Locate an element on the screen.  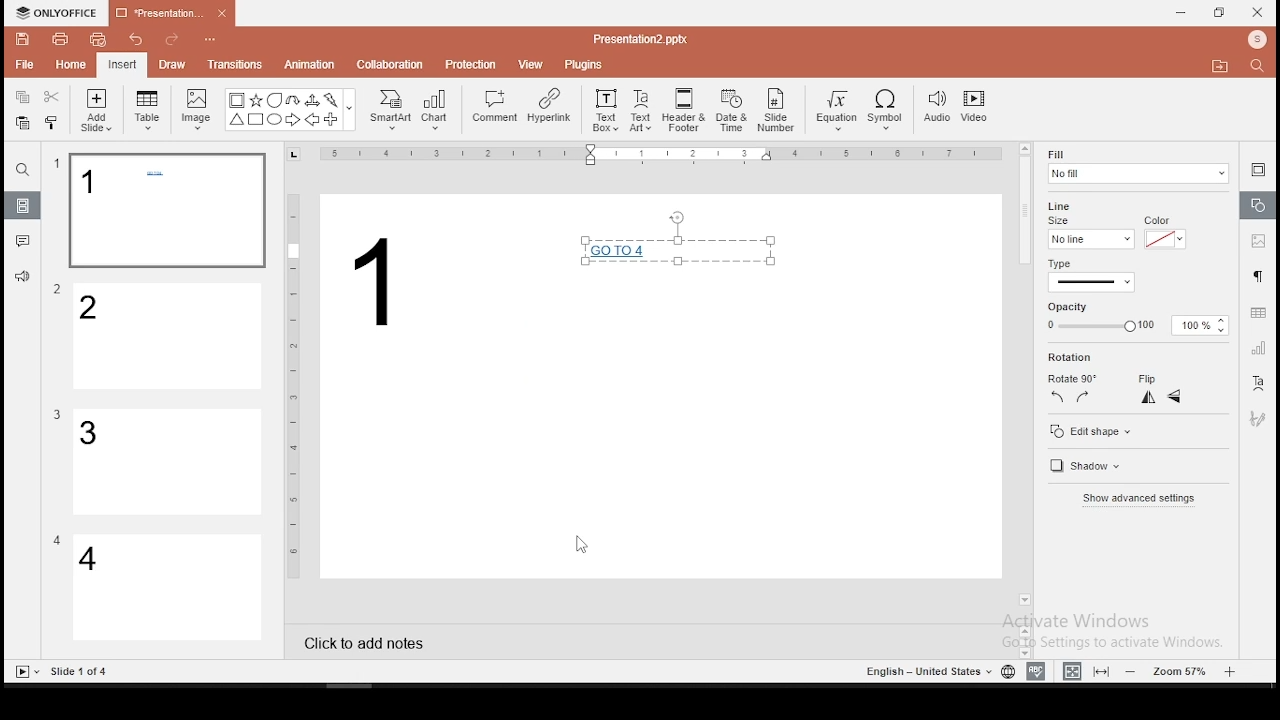
fit to slide is located at coordinates (1104, 670).